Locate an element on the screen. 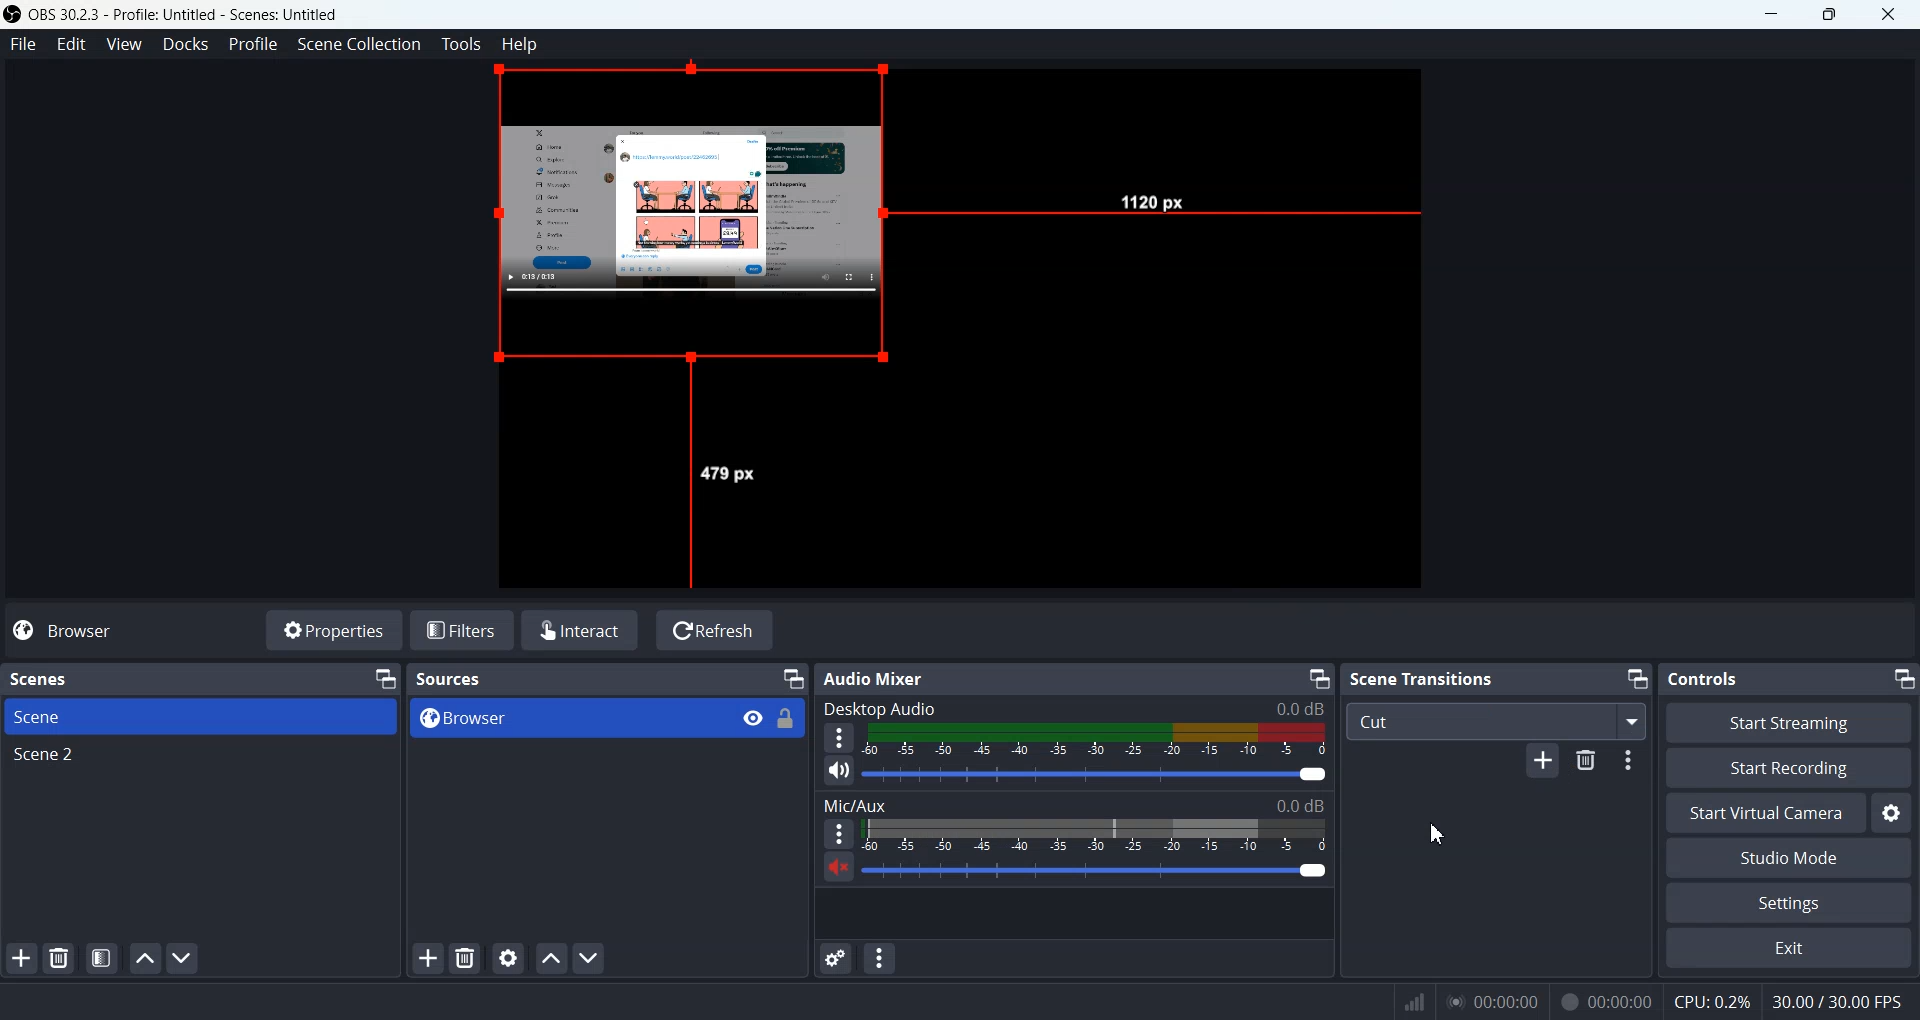  Text is located at coordinates (885, 679).